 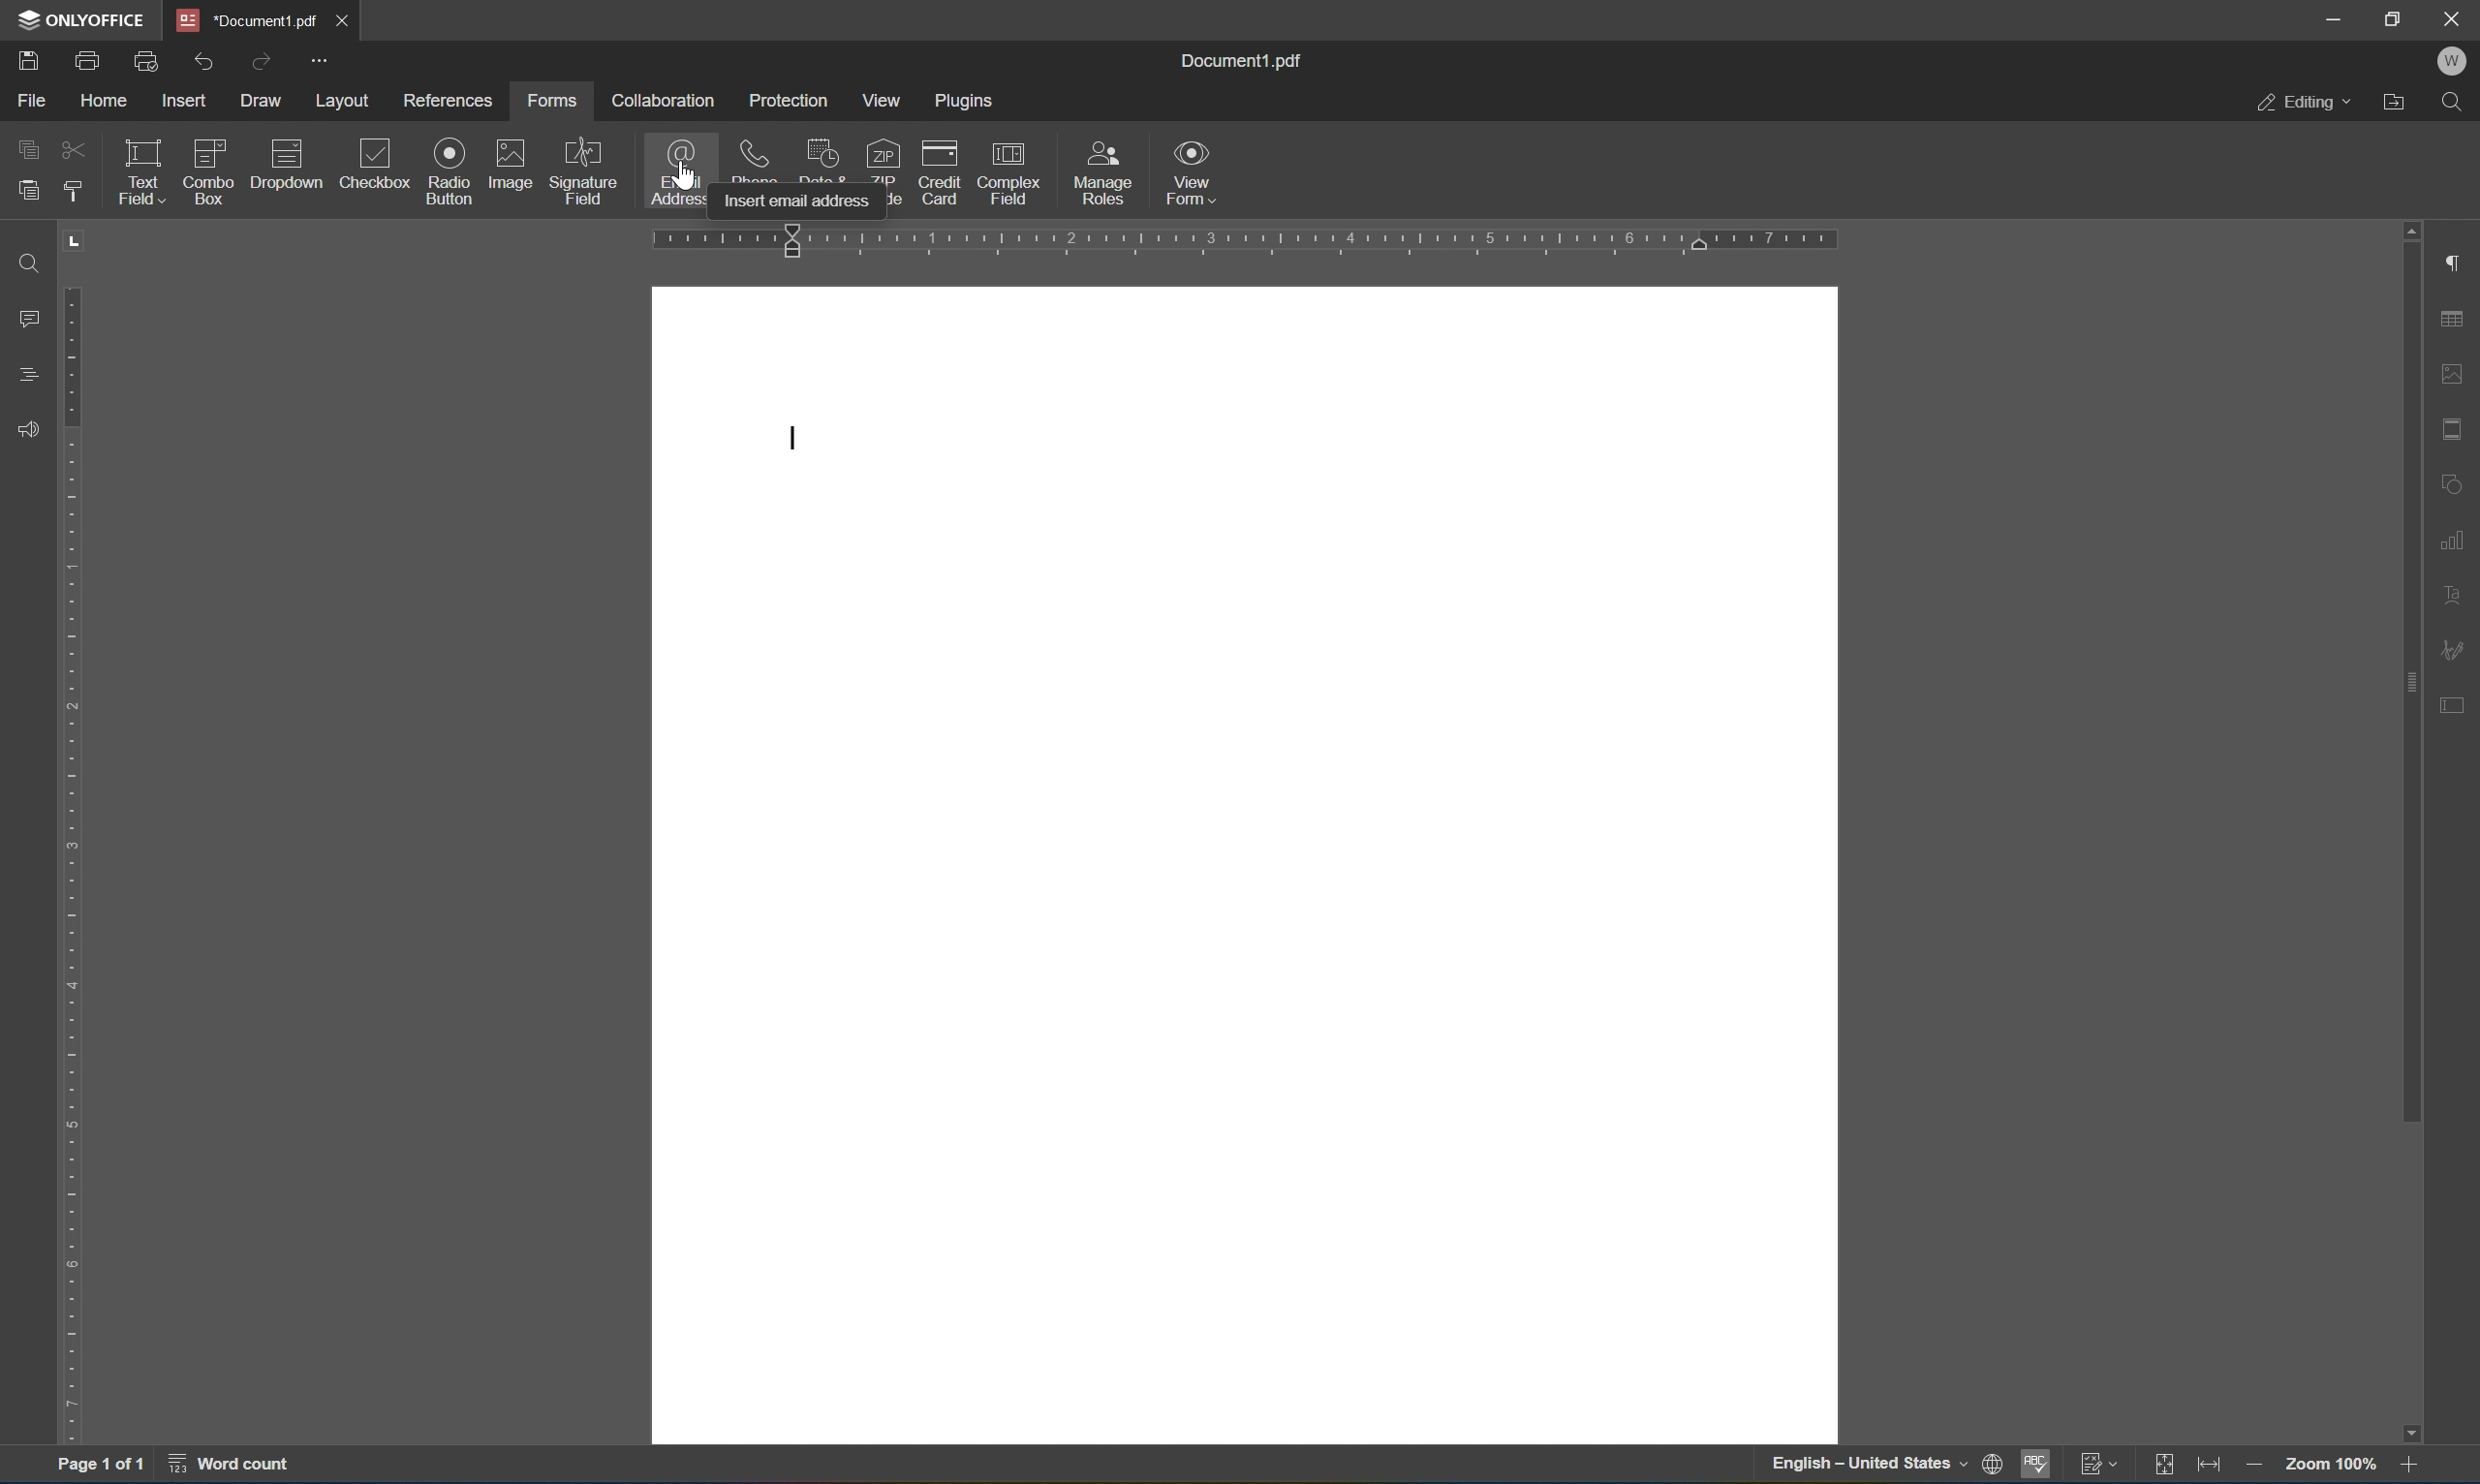 What do you see at coordinates (144, 172) in the screenshot?
I see `text field` at bounding box center [144, 172].